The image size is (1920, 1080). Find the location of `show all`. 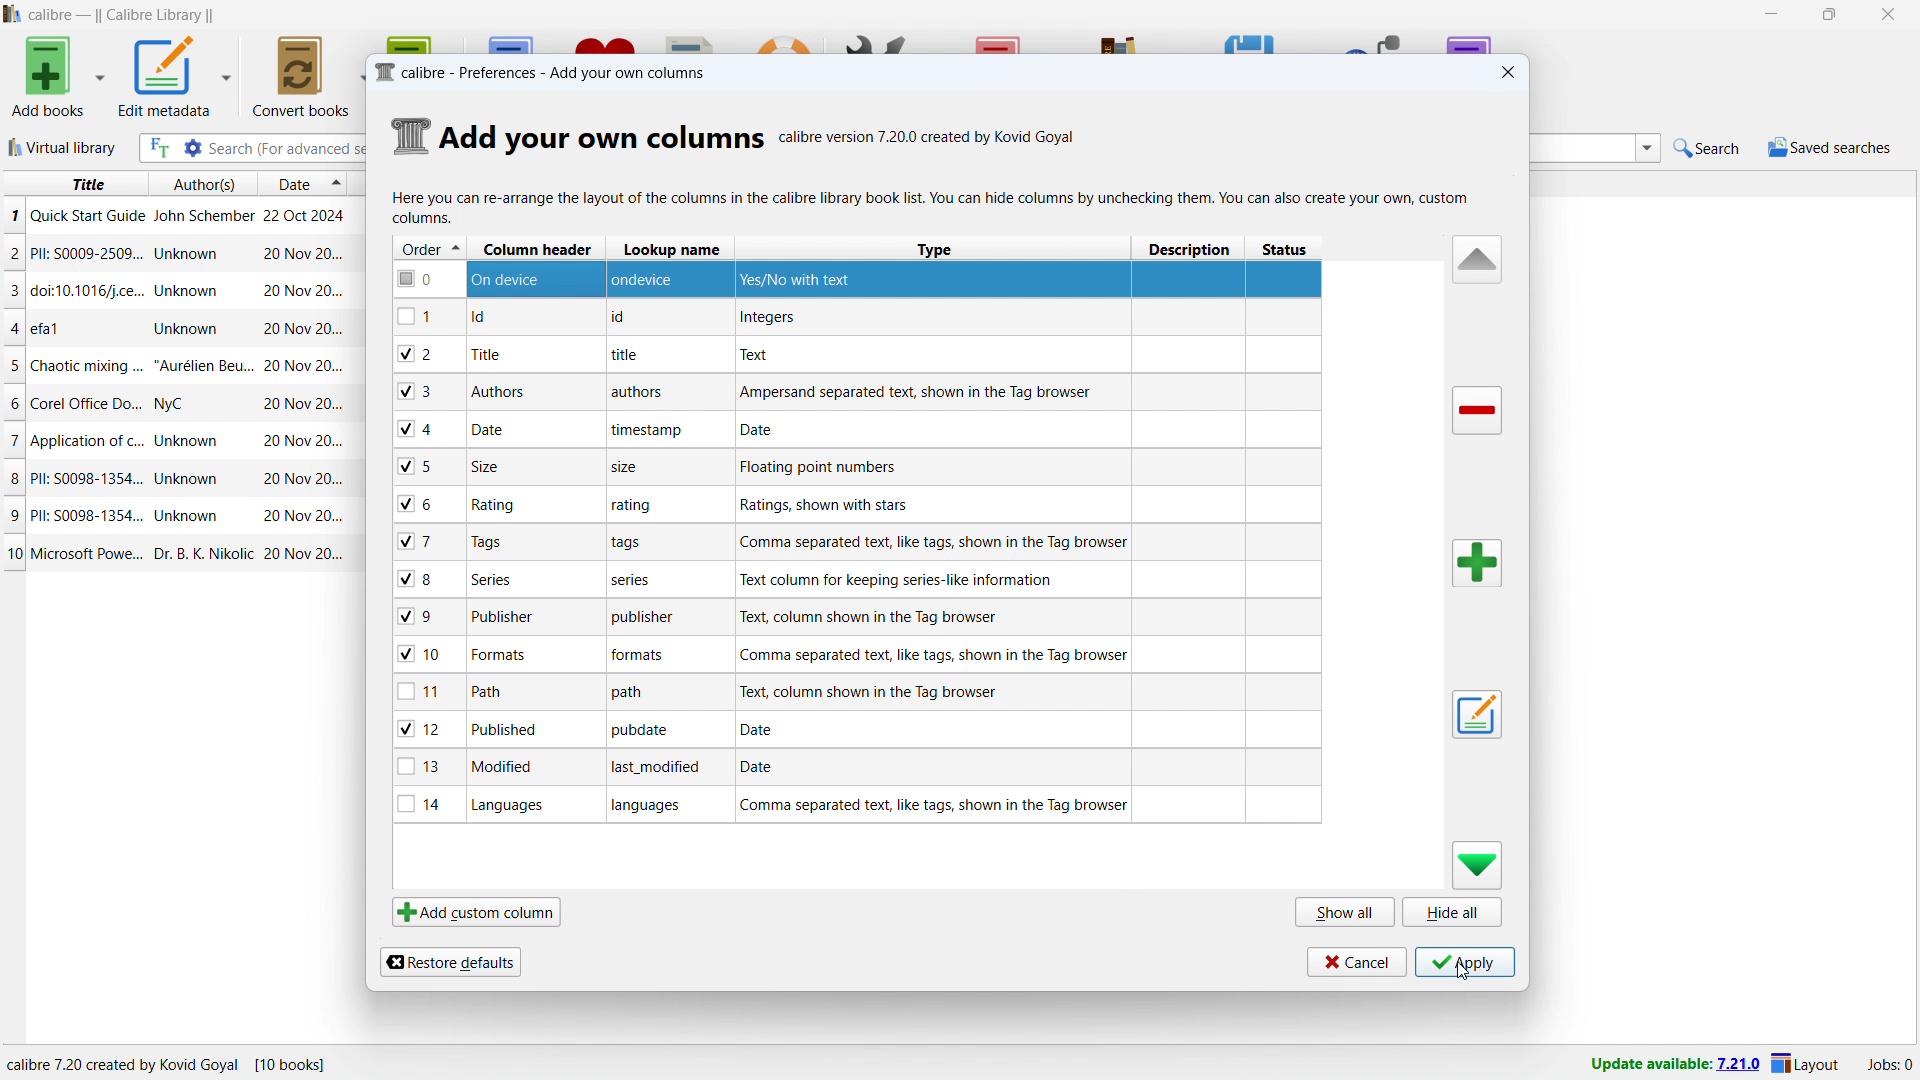

show all is located at coordinates (1344, 911).